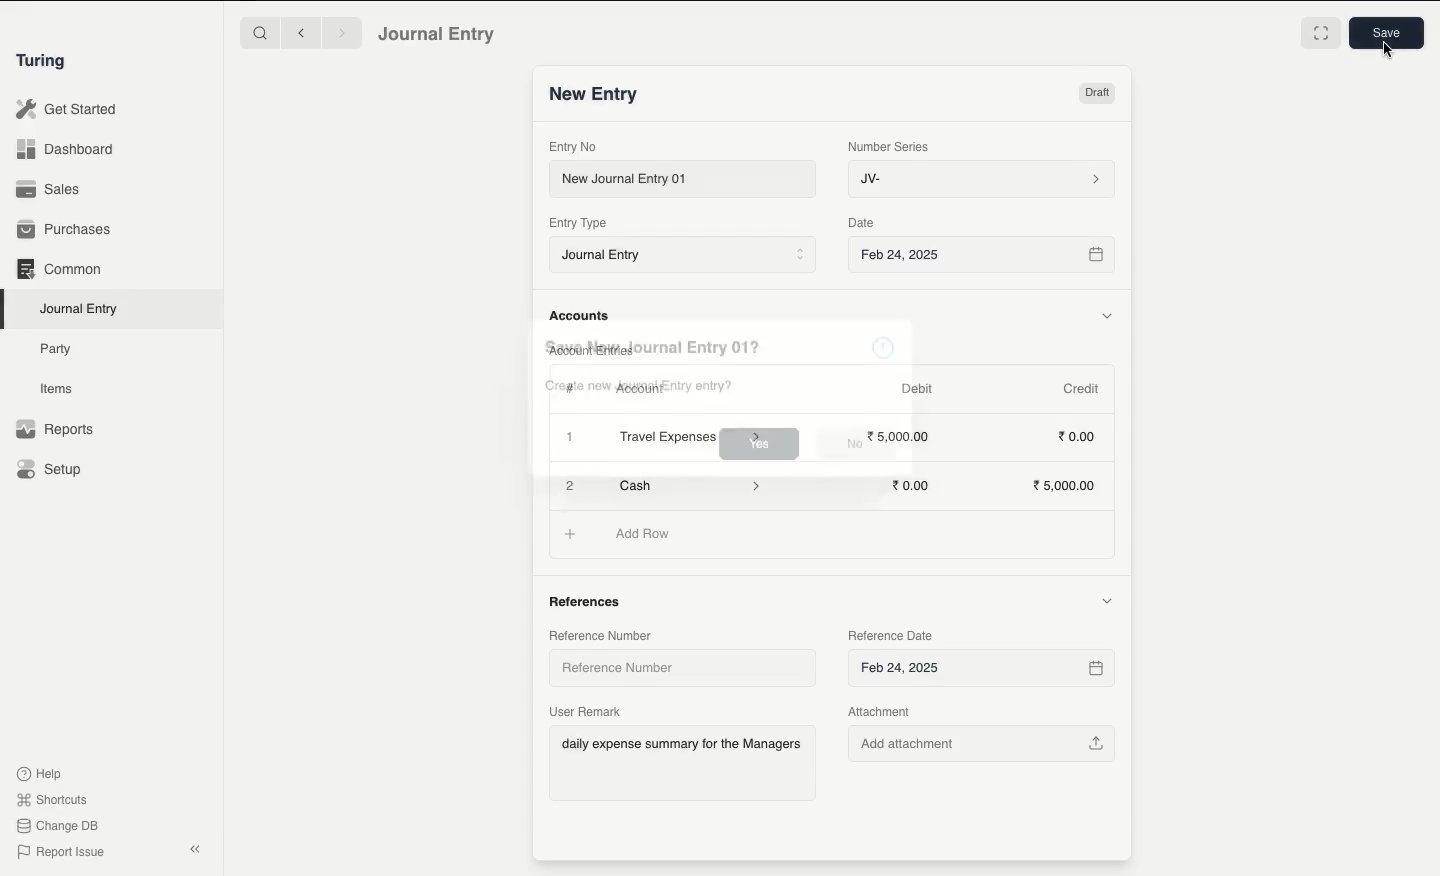 The image size is (1440, 876). I want to click on New Entry, so click(595, 95).